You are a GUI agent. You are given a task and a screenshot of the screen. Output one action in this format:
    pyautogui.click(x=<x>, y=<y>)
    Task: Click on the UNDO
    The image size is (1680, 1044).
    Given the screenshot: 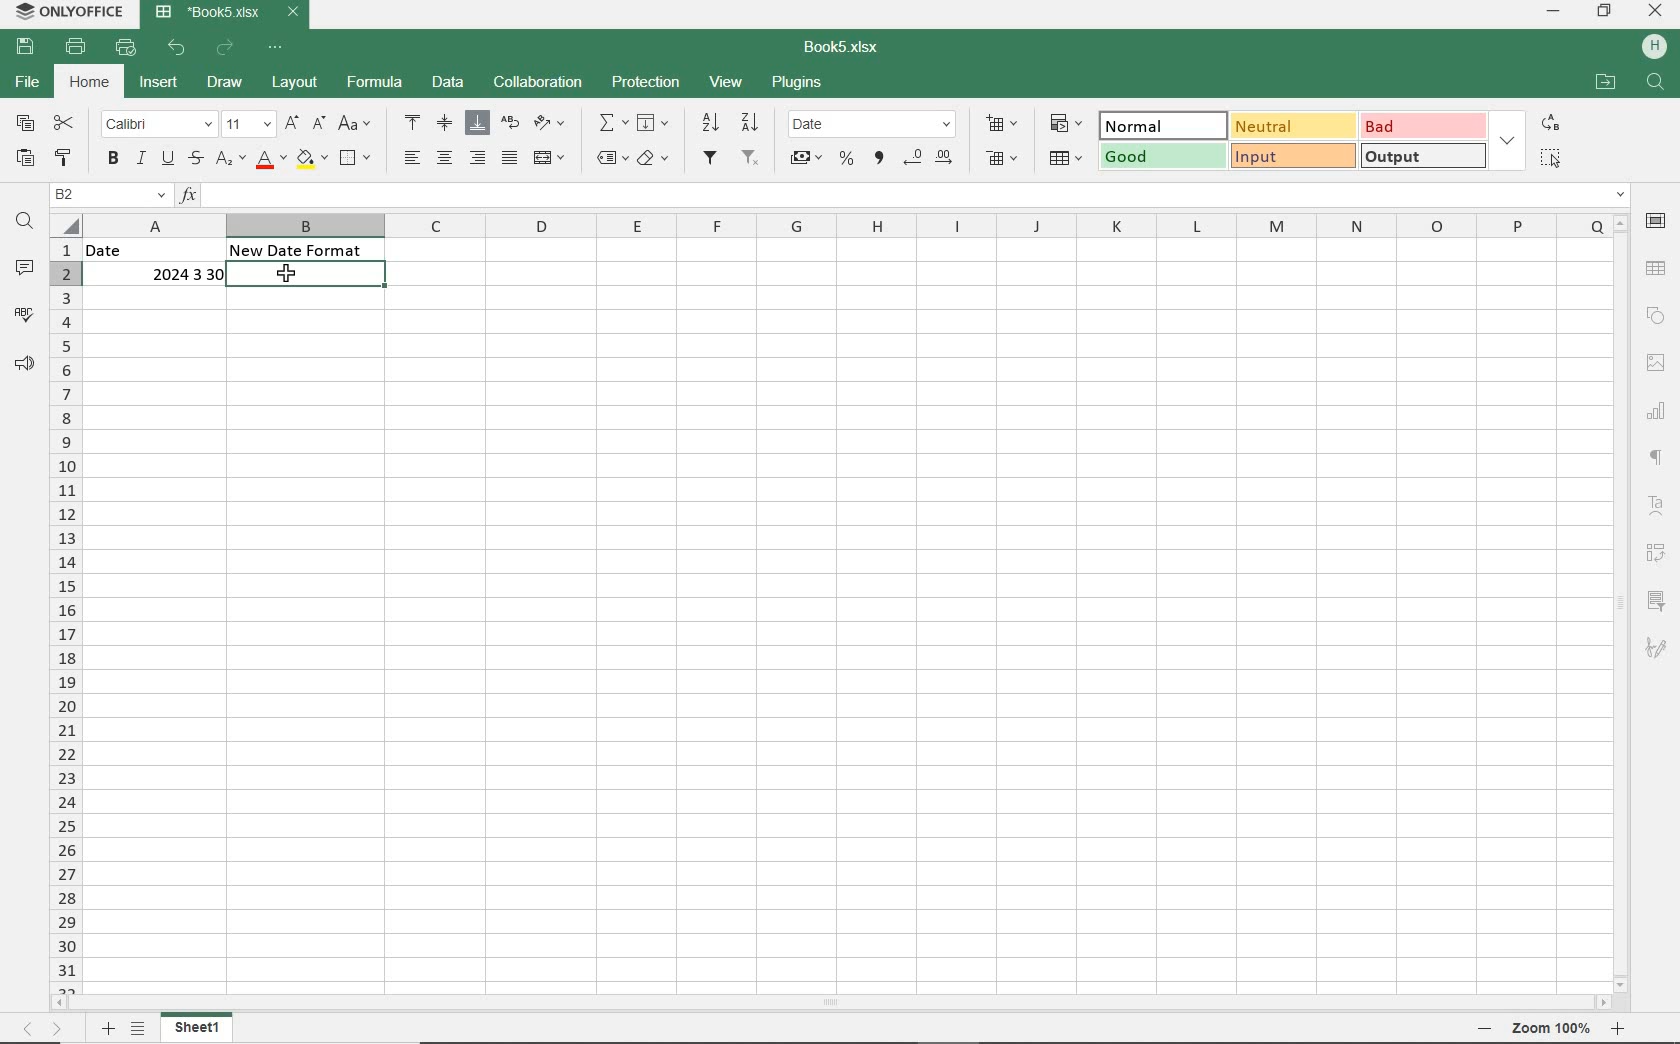 What is the action you would take?
    pyautogui.click(x=176, y=47)
    